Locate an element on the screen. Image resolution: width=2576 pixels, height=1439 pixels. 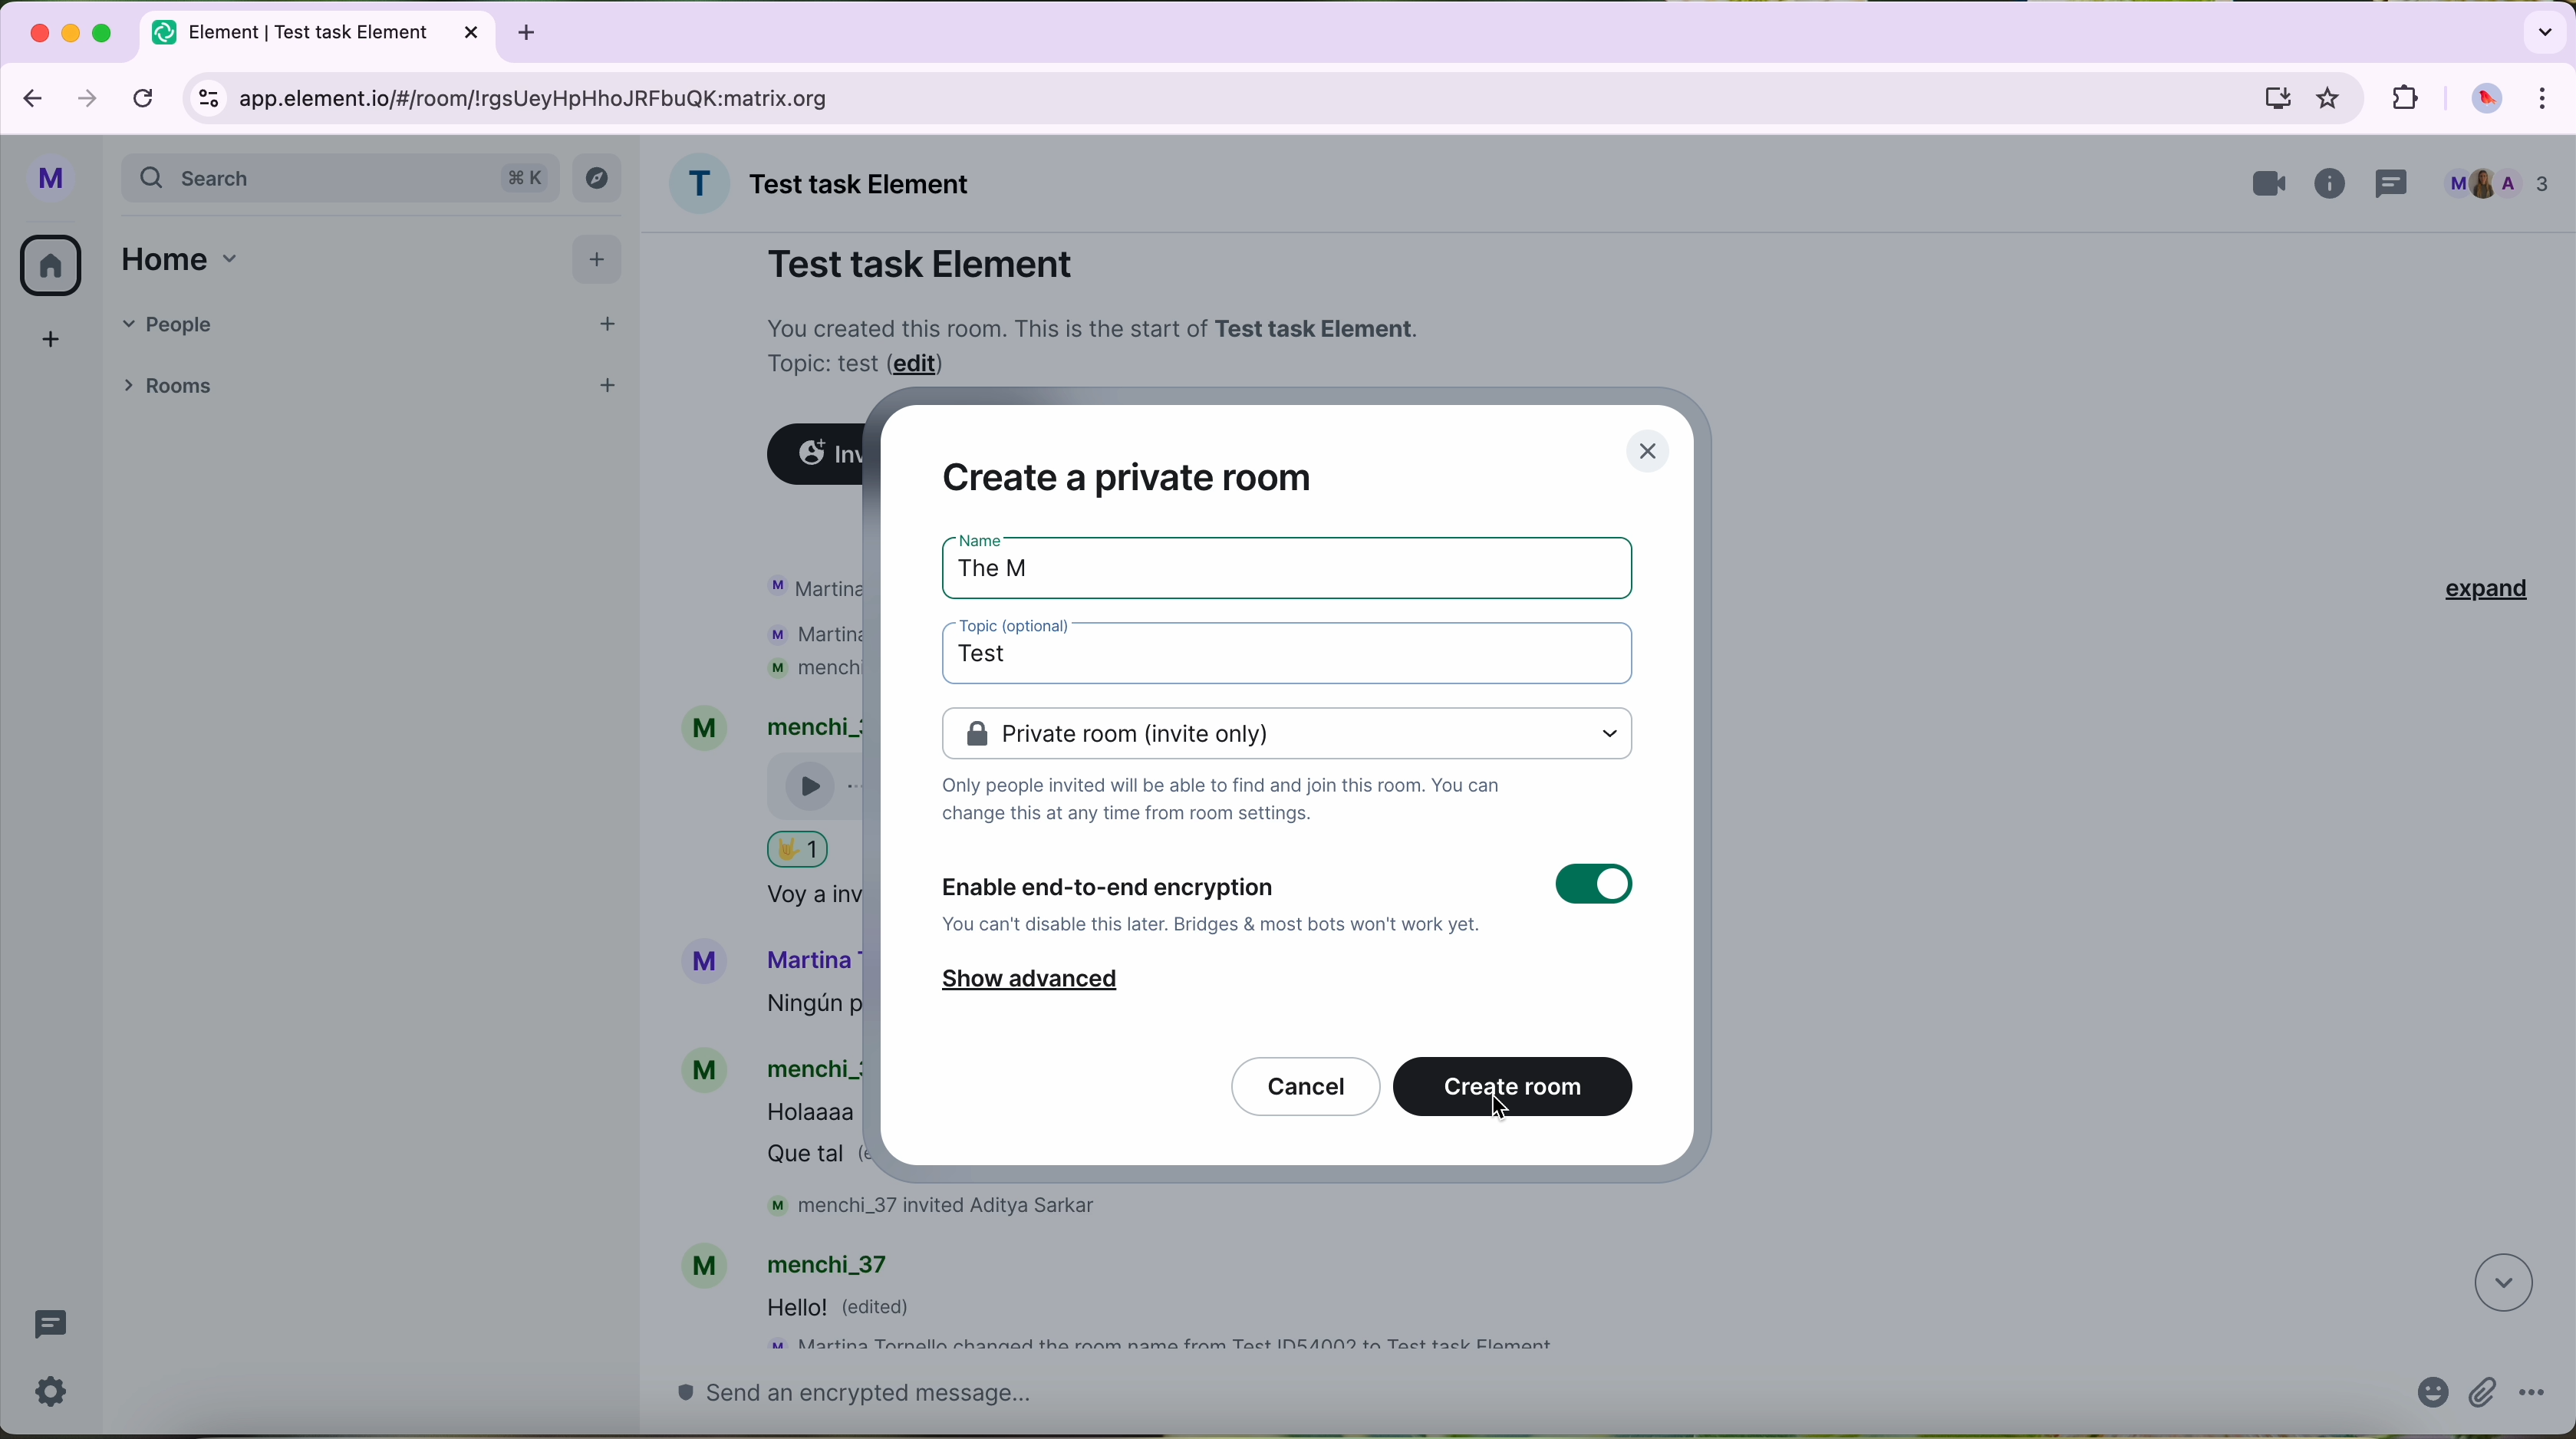
attach file is located at coordinates (2484, 1395).